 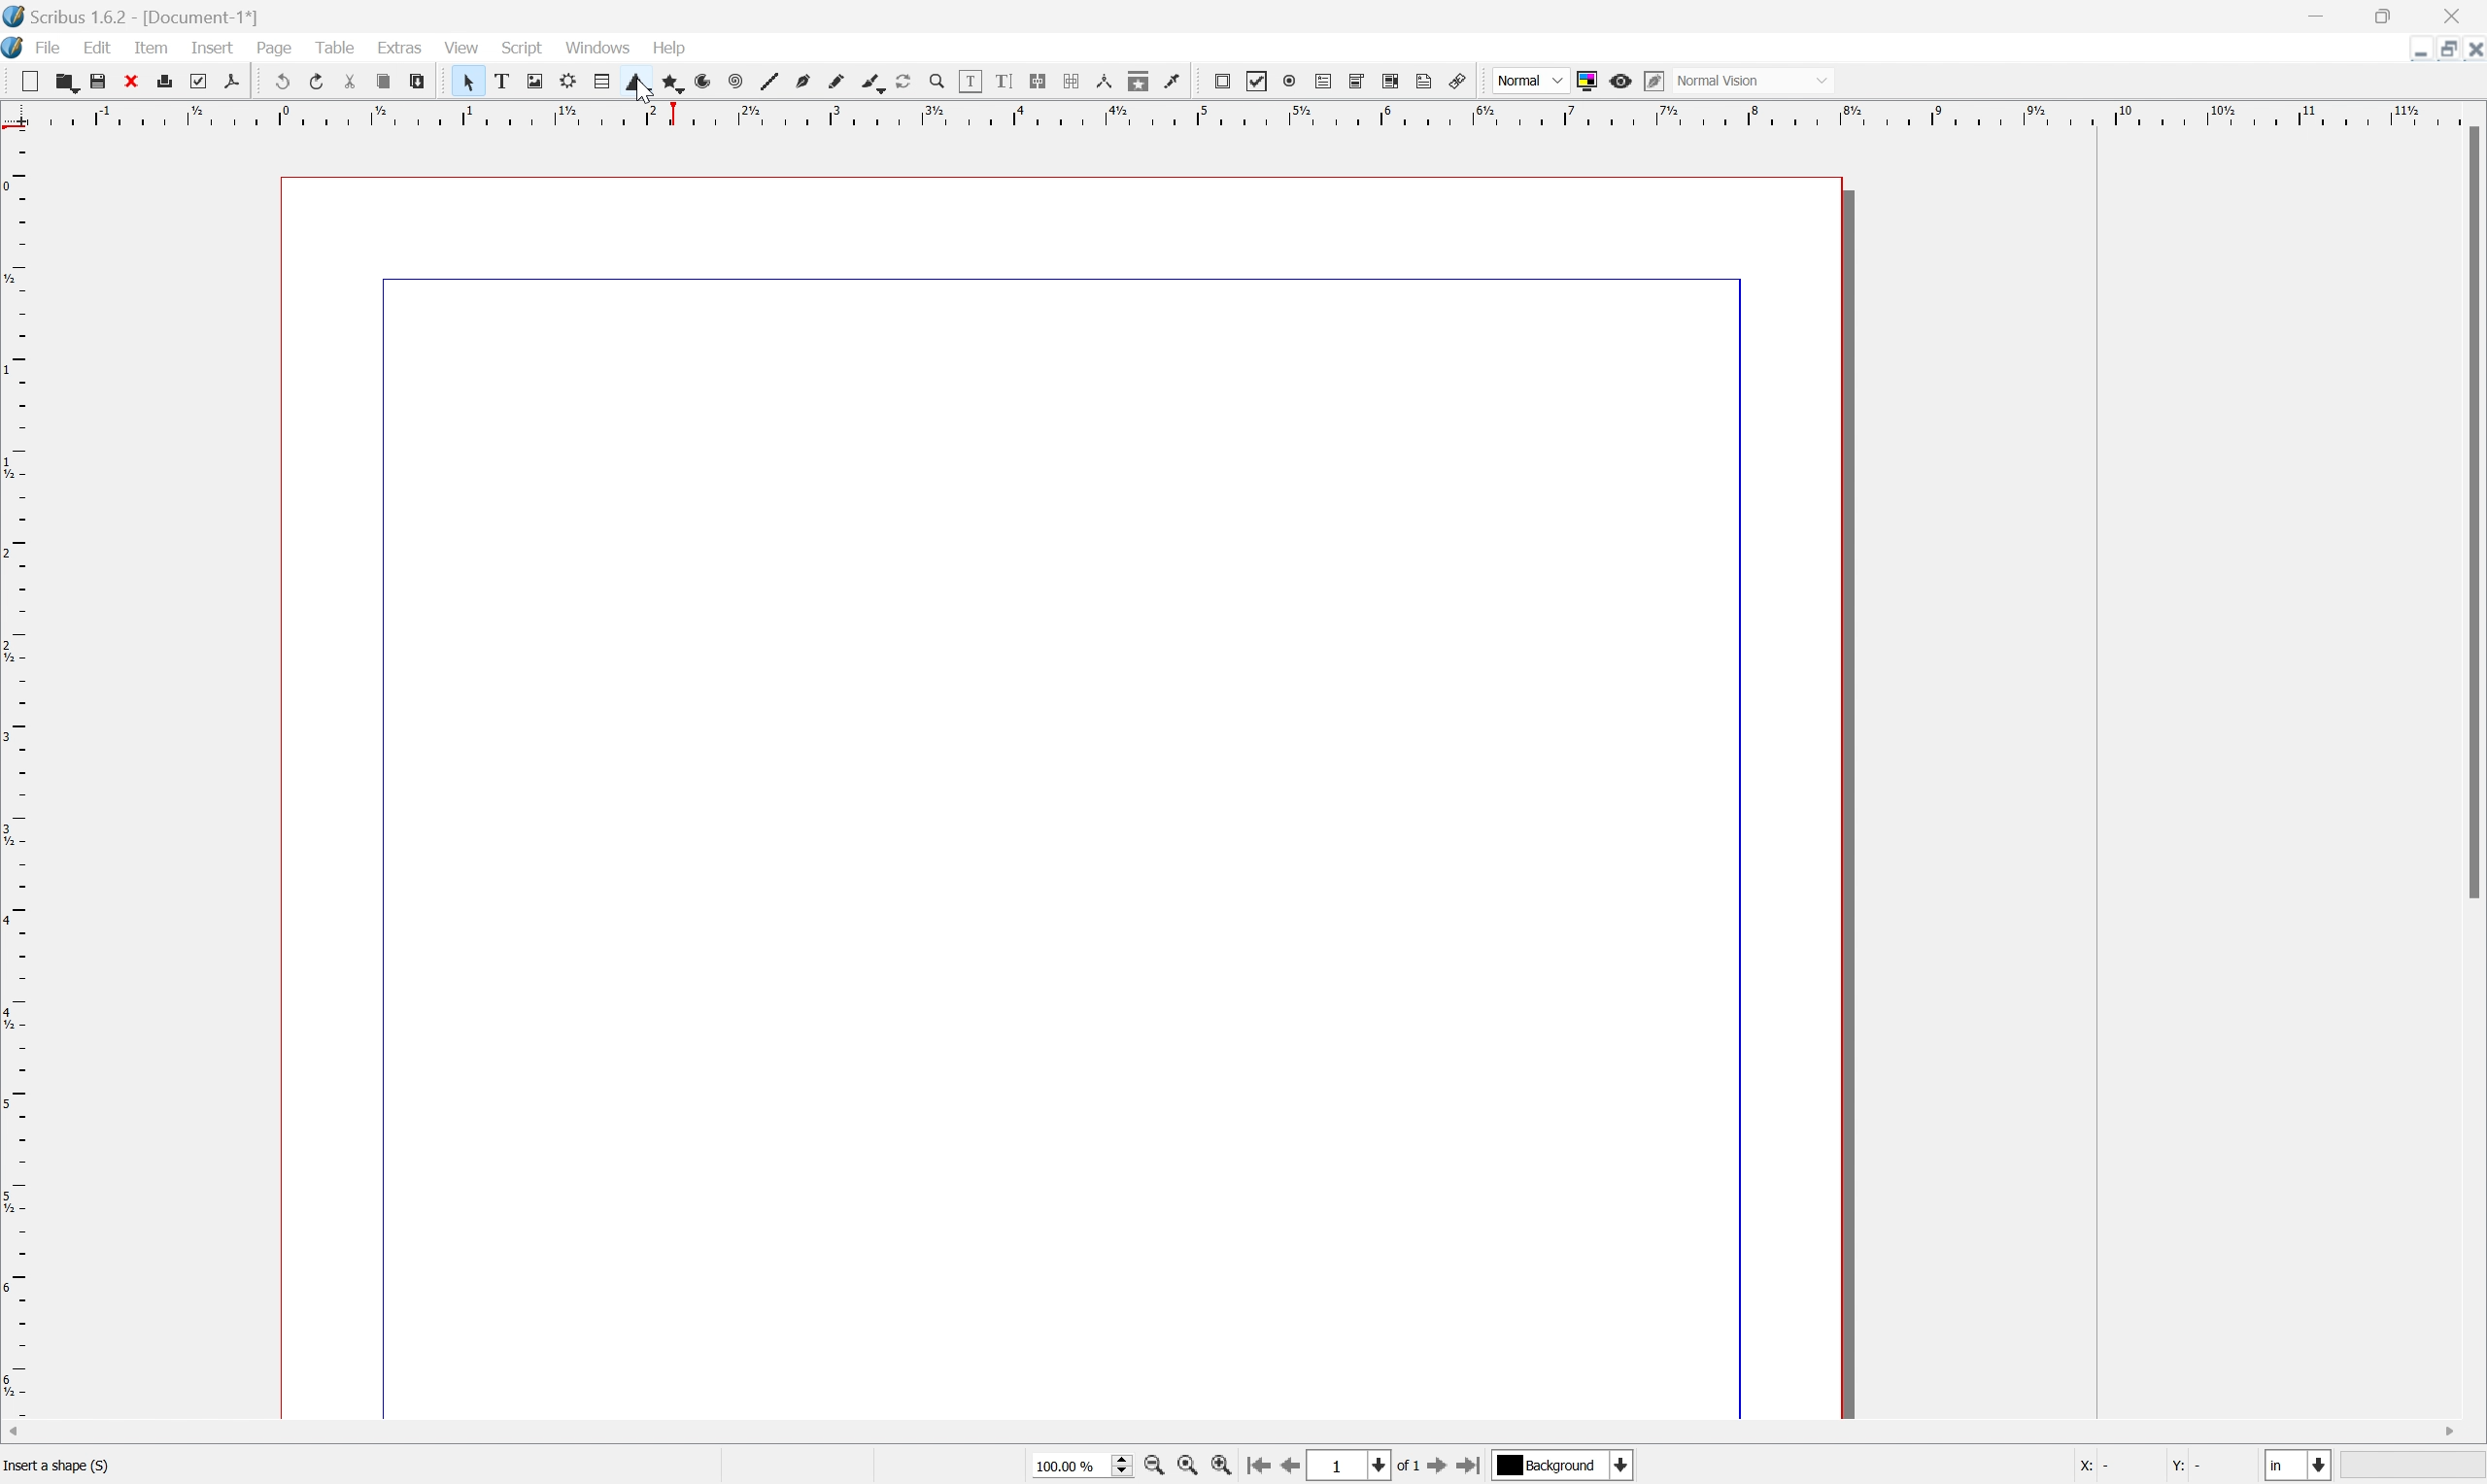 What do you see at coordinates (1337, 1466) in the screenshot?
I see `1` at bounding box center [1337, 1466].